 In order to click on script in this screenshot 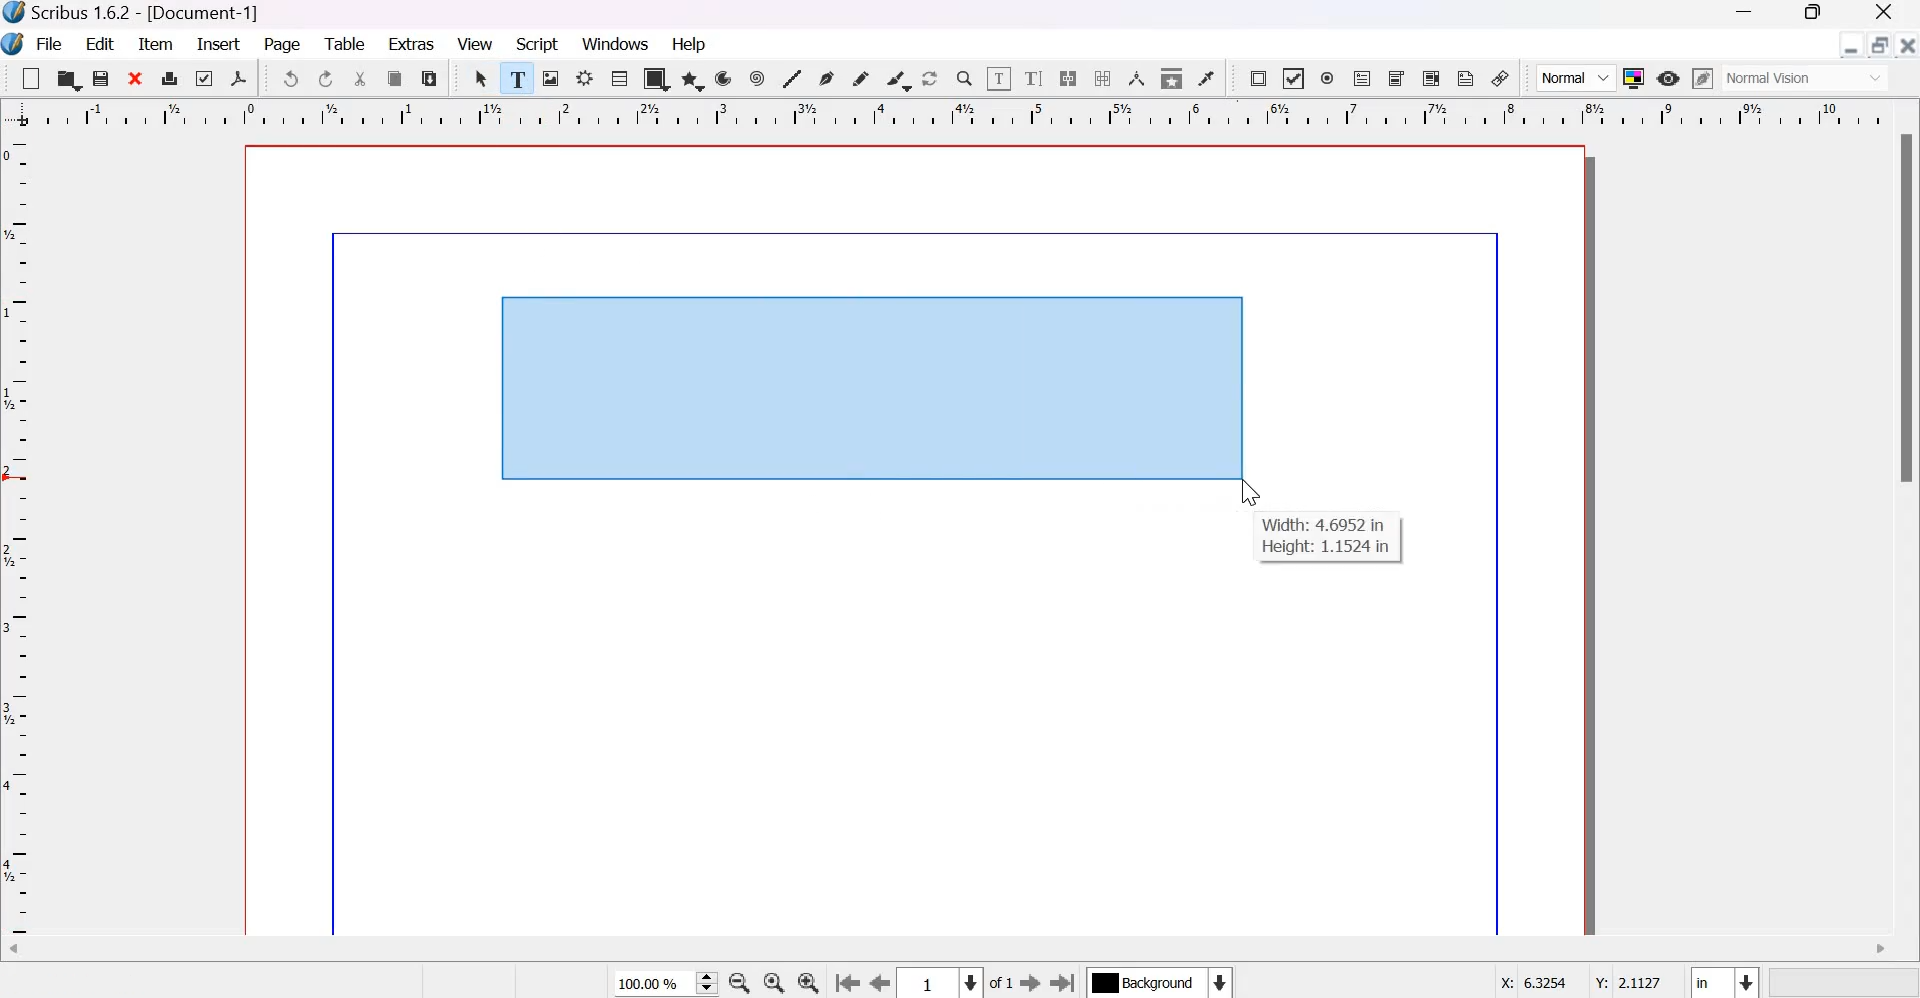, I will do `click(538, 44)`.